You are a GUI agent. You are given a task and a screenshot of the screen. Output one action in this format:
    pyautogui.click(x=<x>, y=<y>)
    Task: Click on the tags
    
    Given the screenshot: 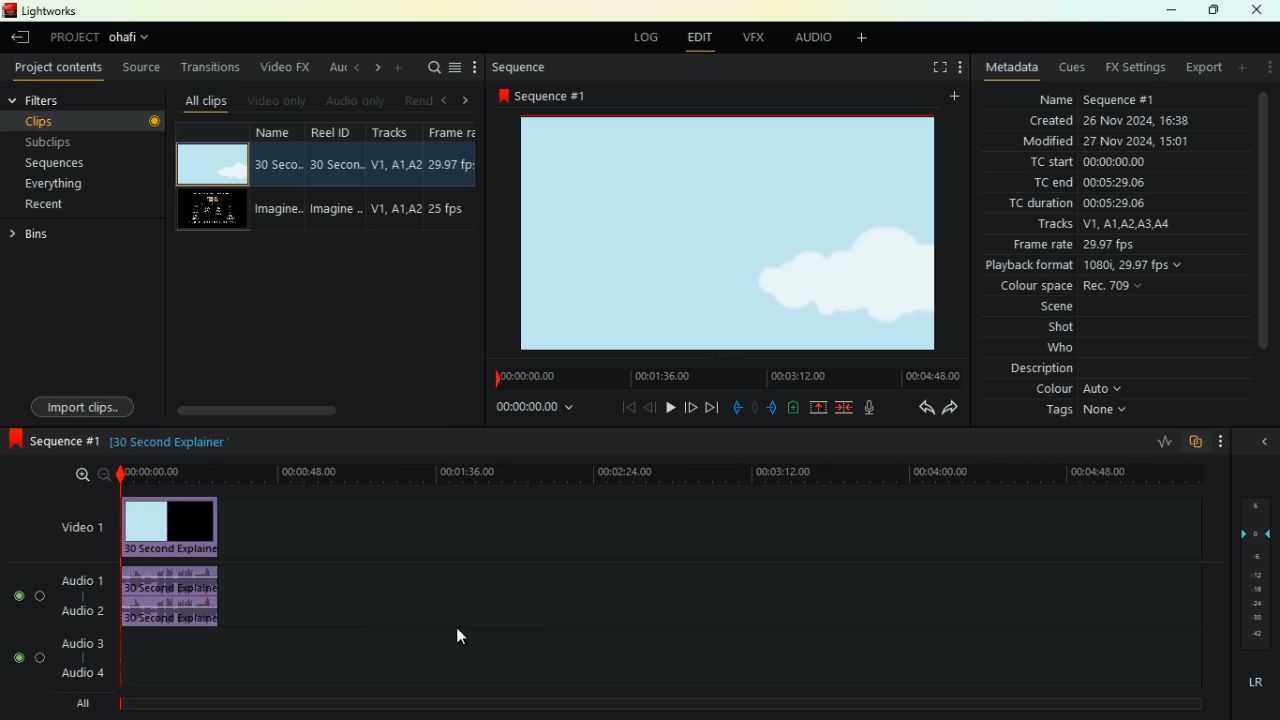 What is the action you would take?
    pyautogui.click(x=1084, y=413)
    